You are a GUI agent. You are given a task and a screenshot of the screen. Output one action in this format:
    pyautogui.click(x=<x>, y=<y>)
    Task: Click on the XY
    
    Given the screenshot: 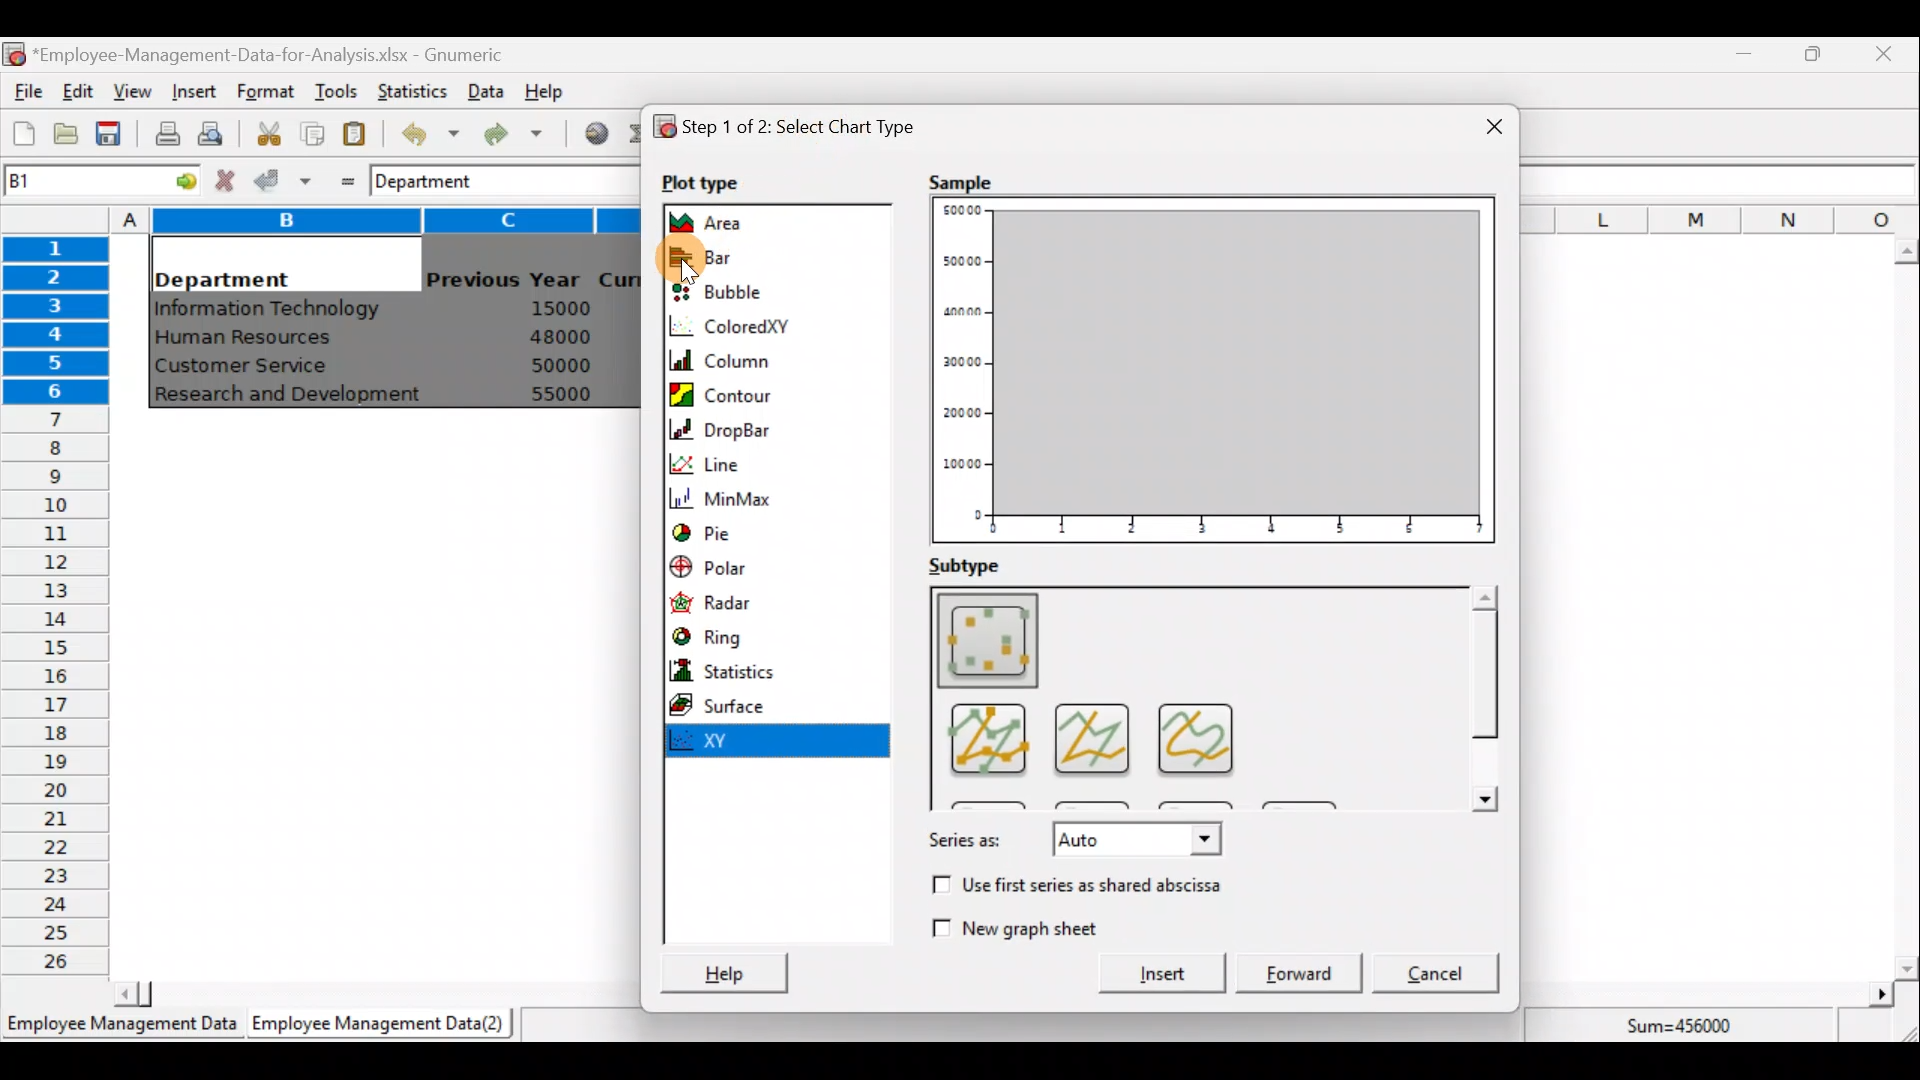 What is the action you would take?
    pyautogui.click(x=790, y=741)
    